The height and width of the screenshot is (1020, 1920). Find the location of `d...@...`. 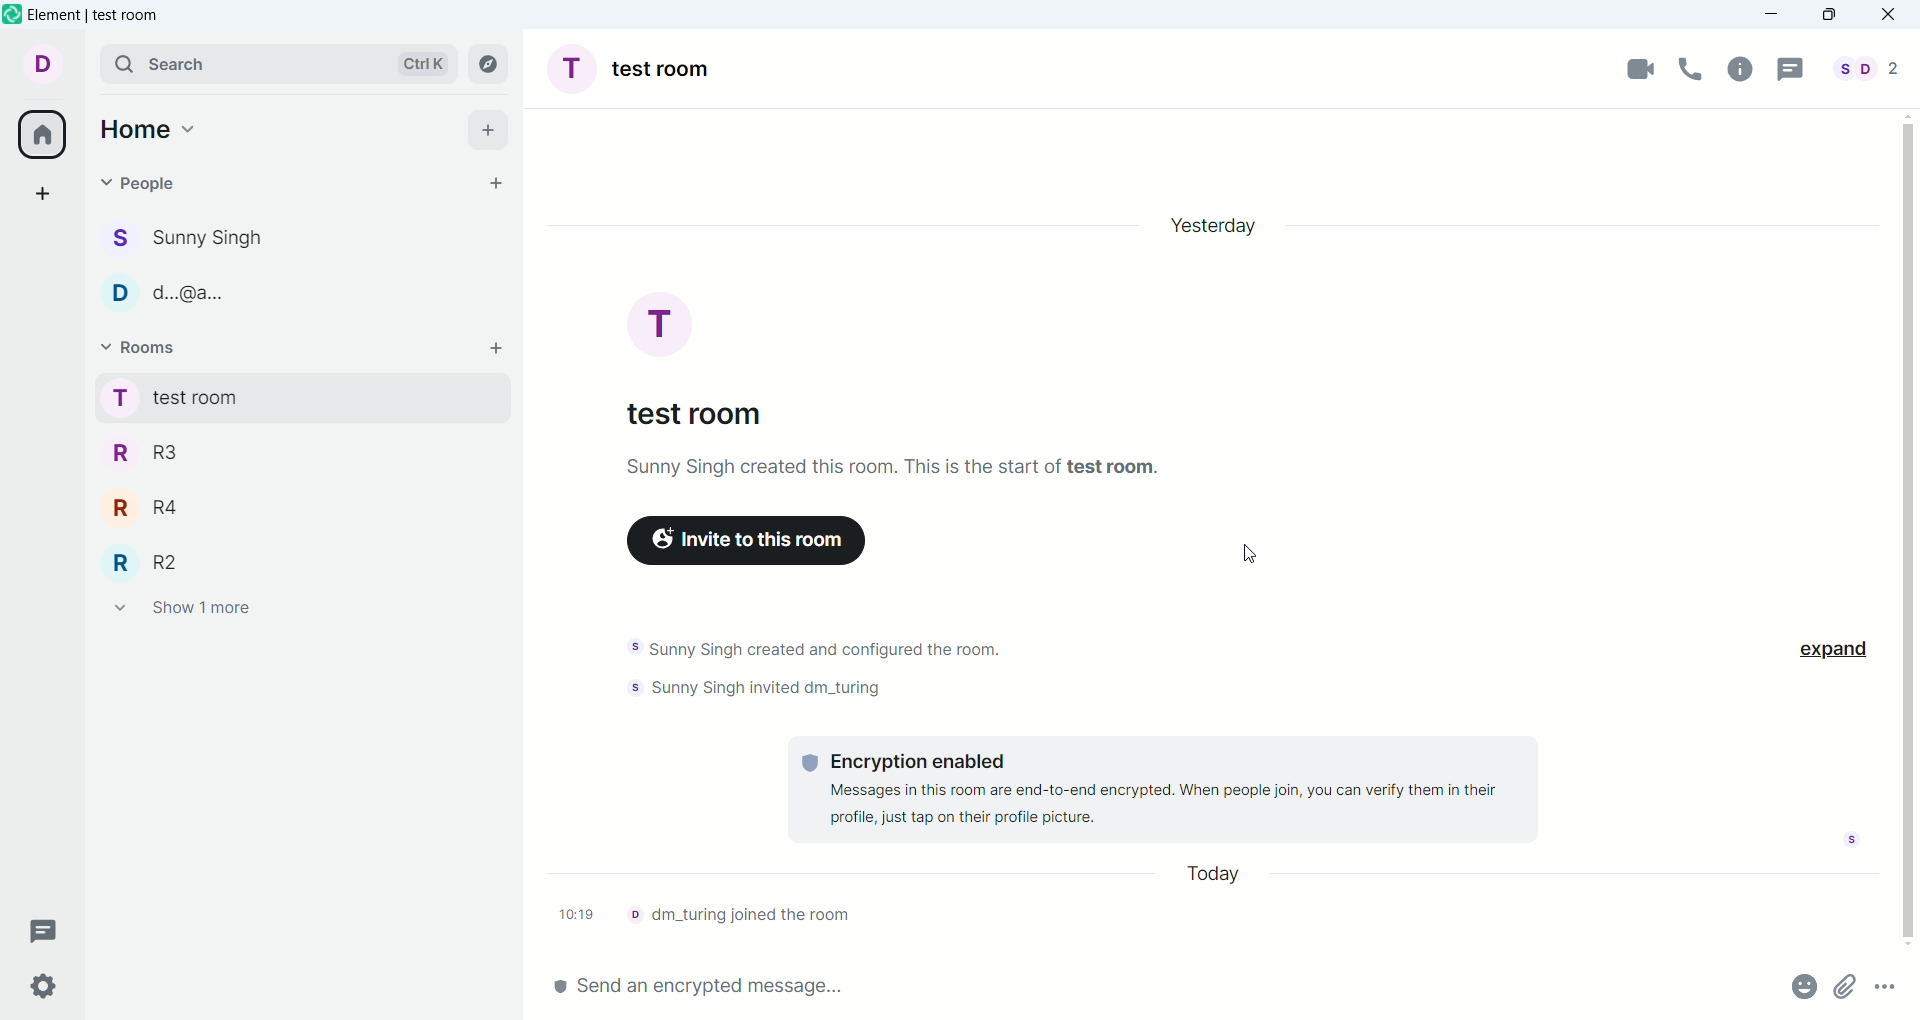

d...@... is located at coordinates (298, 288).